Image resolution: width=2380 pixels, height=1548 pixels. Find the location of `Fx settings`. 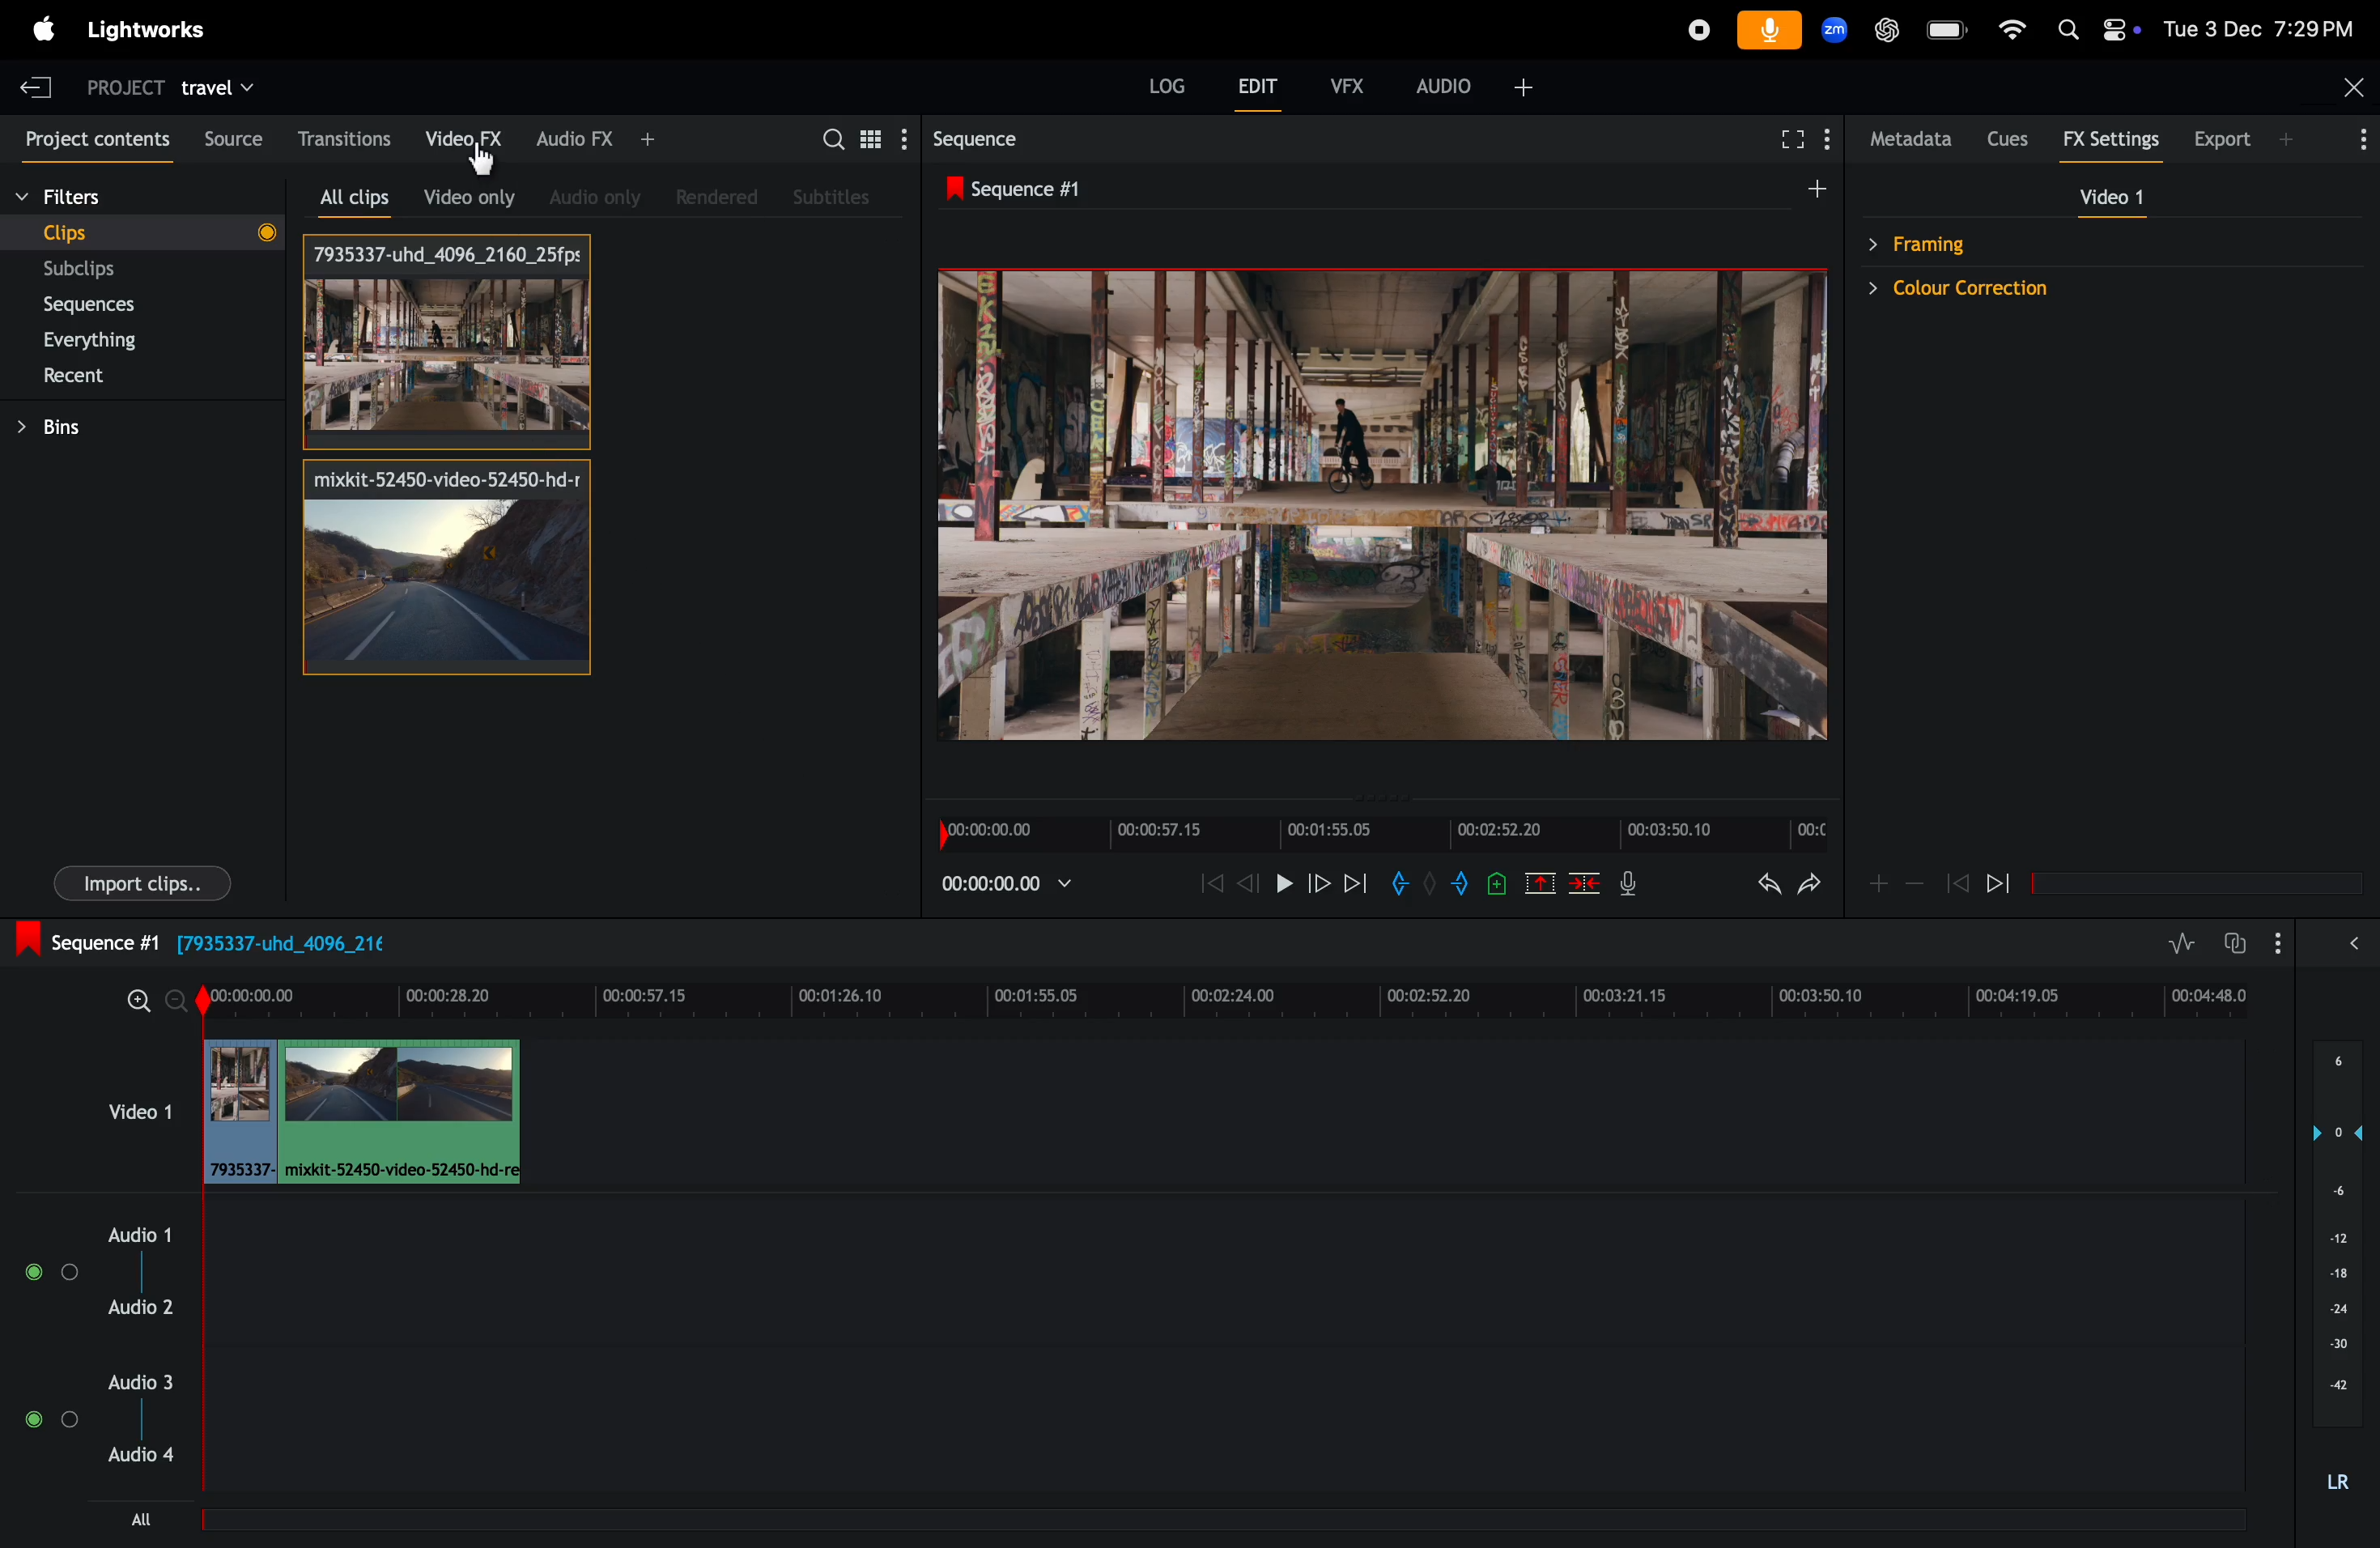

Fx settings is located at coordinates (2117, 139).